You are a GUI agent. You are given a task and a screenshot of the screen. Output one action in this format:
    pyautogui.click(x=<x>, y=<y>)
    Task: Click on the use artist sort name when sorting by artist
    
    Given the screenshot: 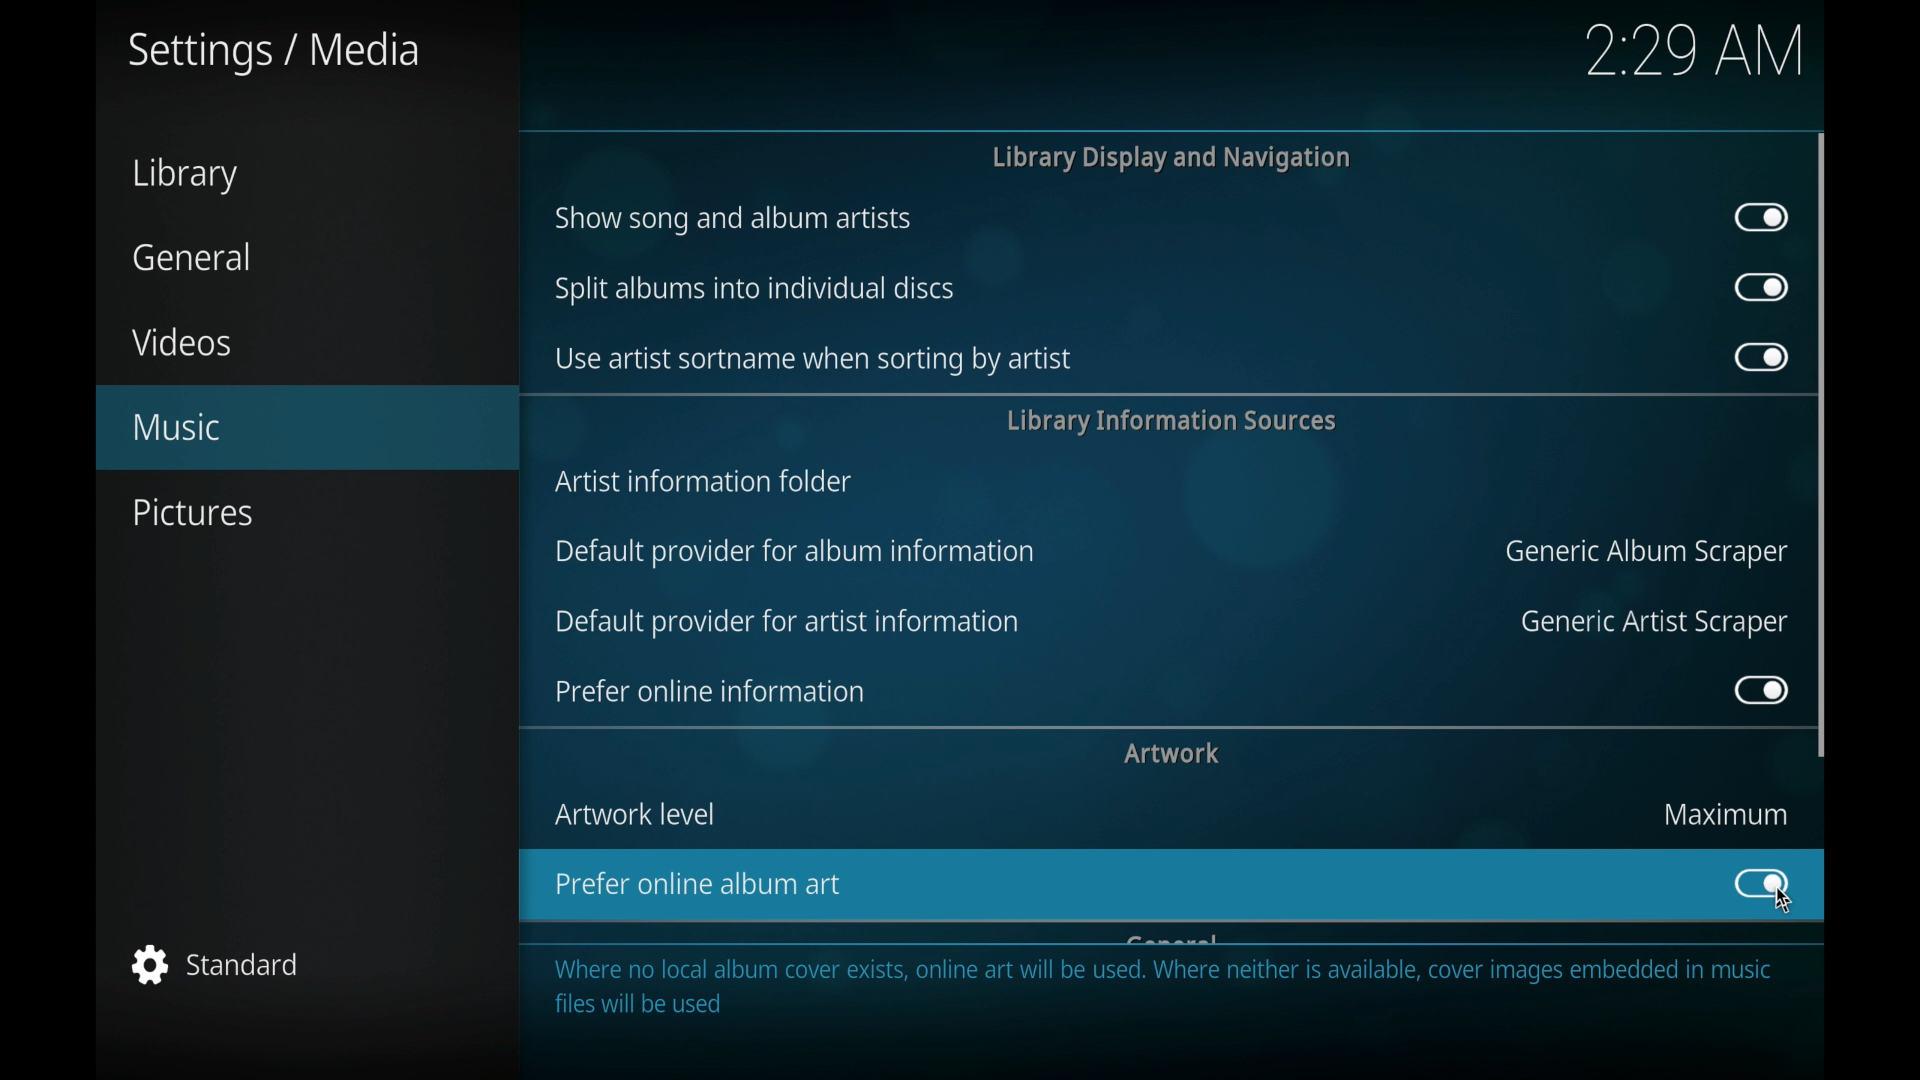 What is the action you would take?
    pyautogui.click(x=809, y=360)
    